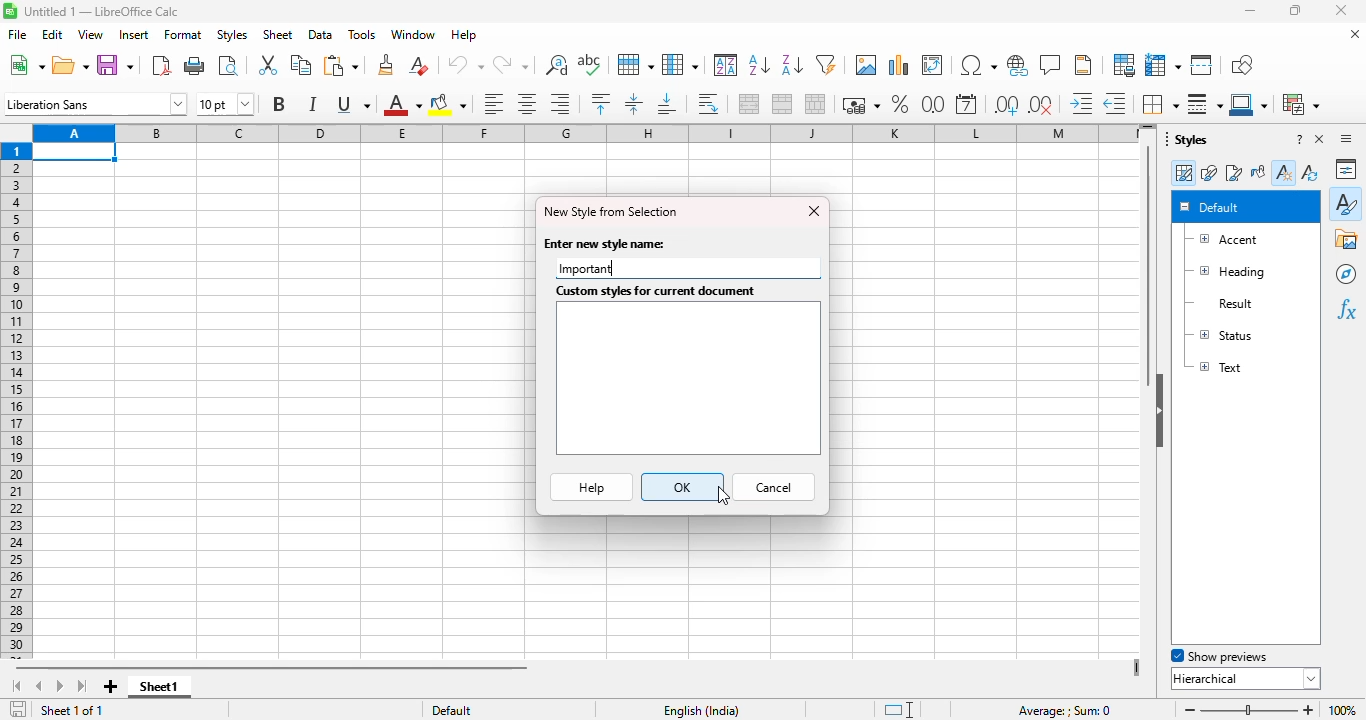 The height and width of the screenshot is (720, 1366). I want to click on heading, so click(1227, 272).